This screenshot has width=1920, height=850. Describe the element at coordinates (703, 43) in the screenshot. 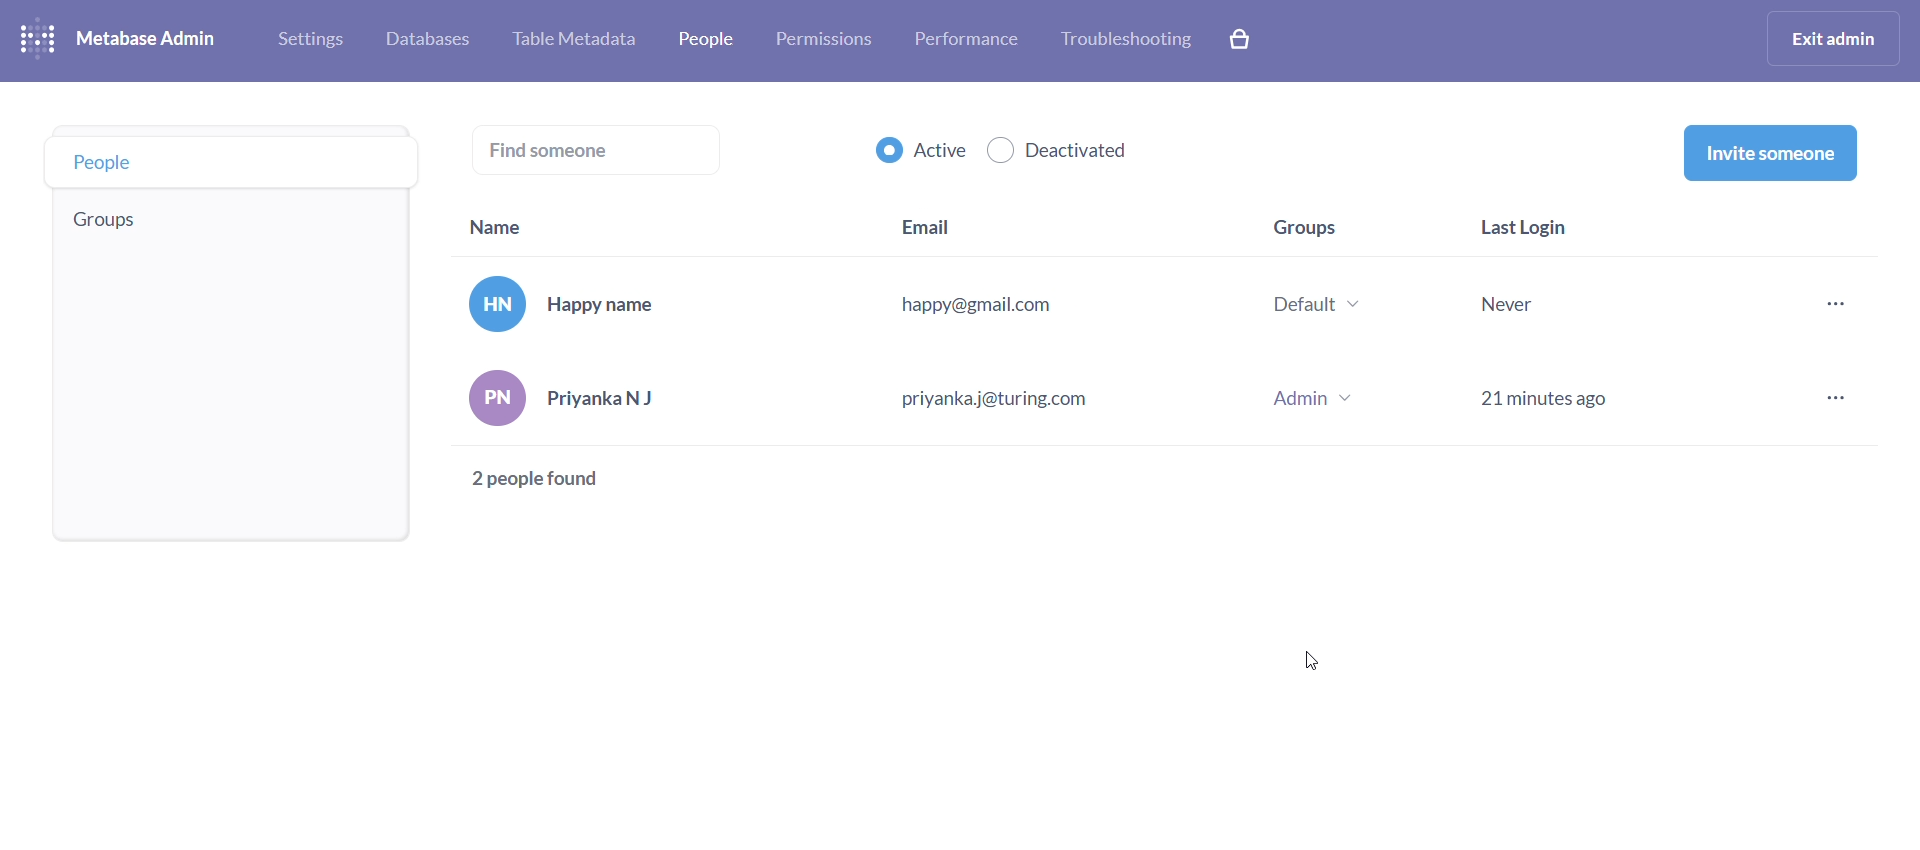

I see `people` at that location.